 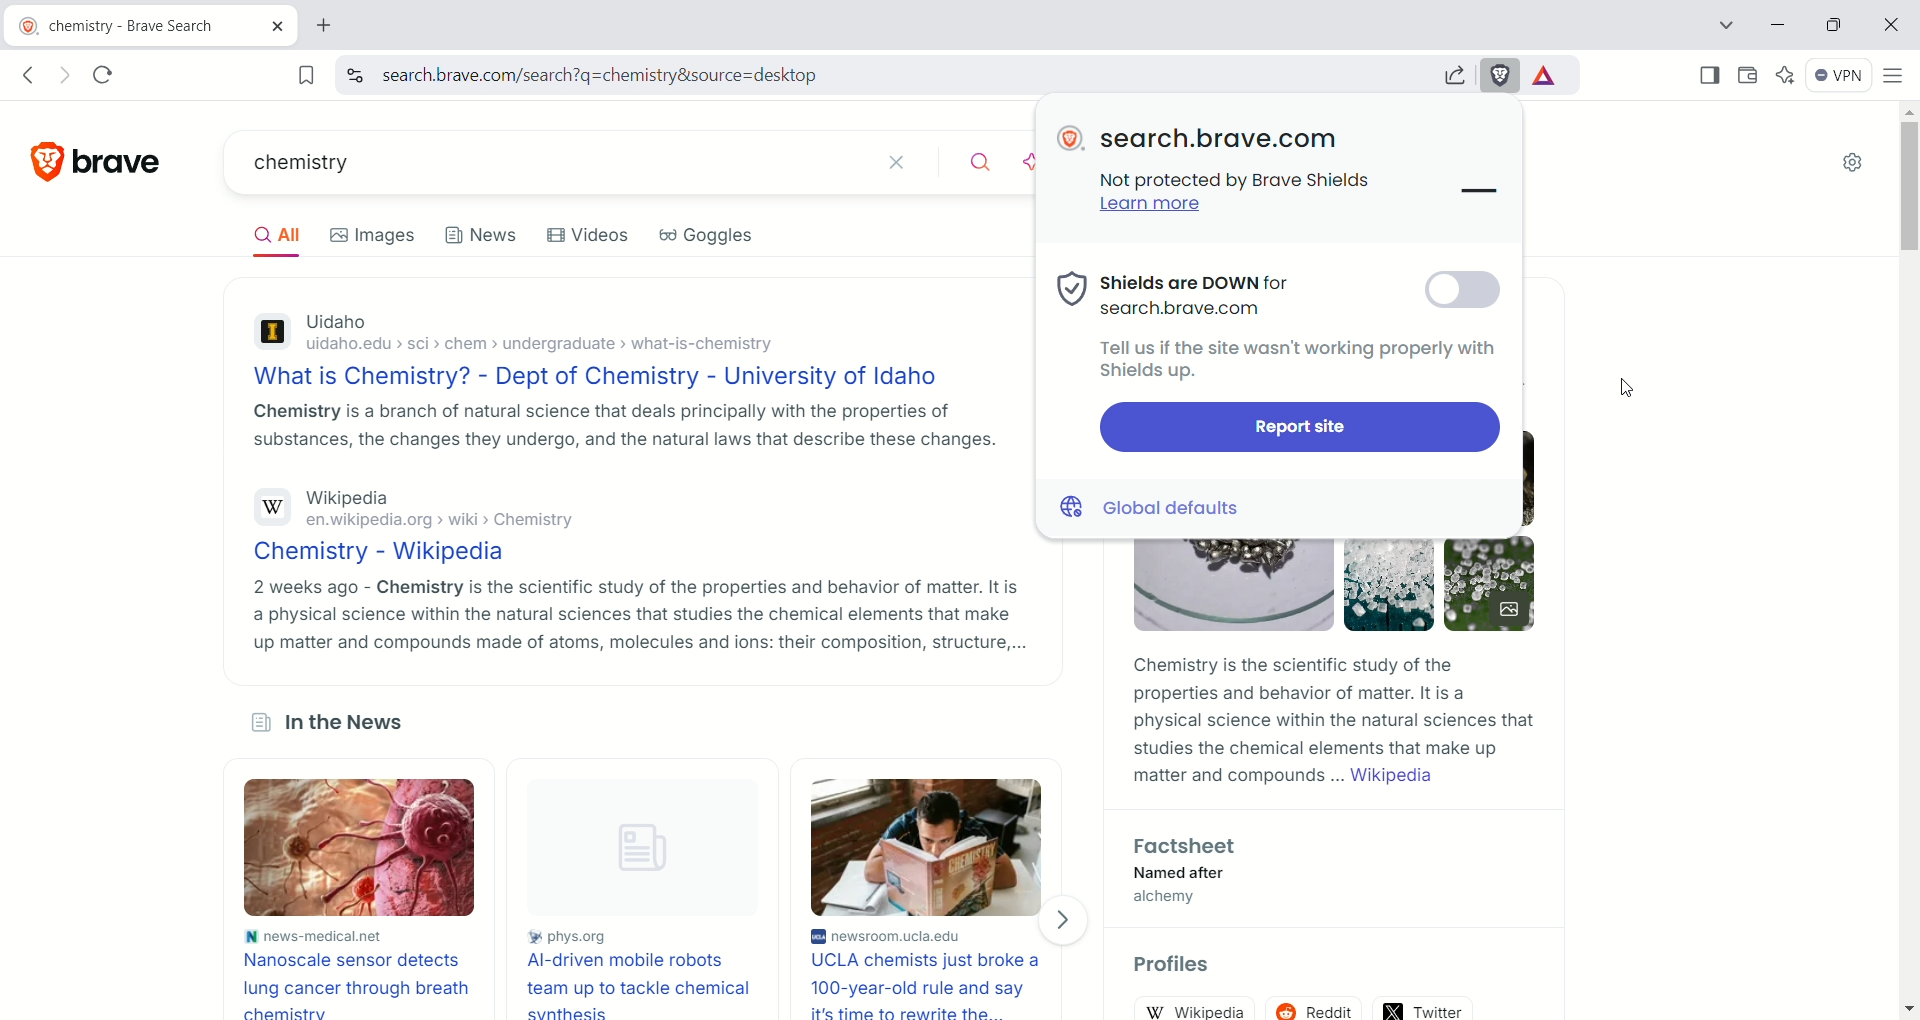 What do you see at coordinates (1726, 25) in the screenshot?
I see `search tabs` at bounding box center [1726, 25].